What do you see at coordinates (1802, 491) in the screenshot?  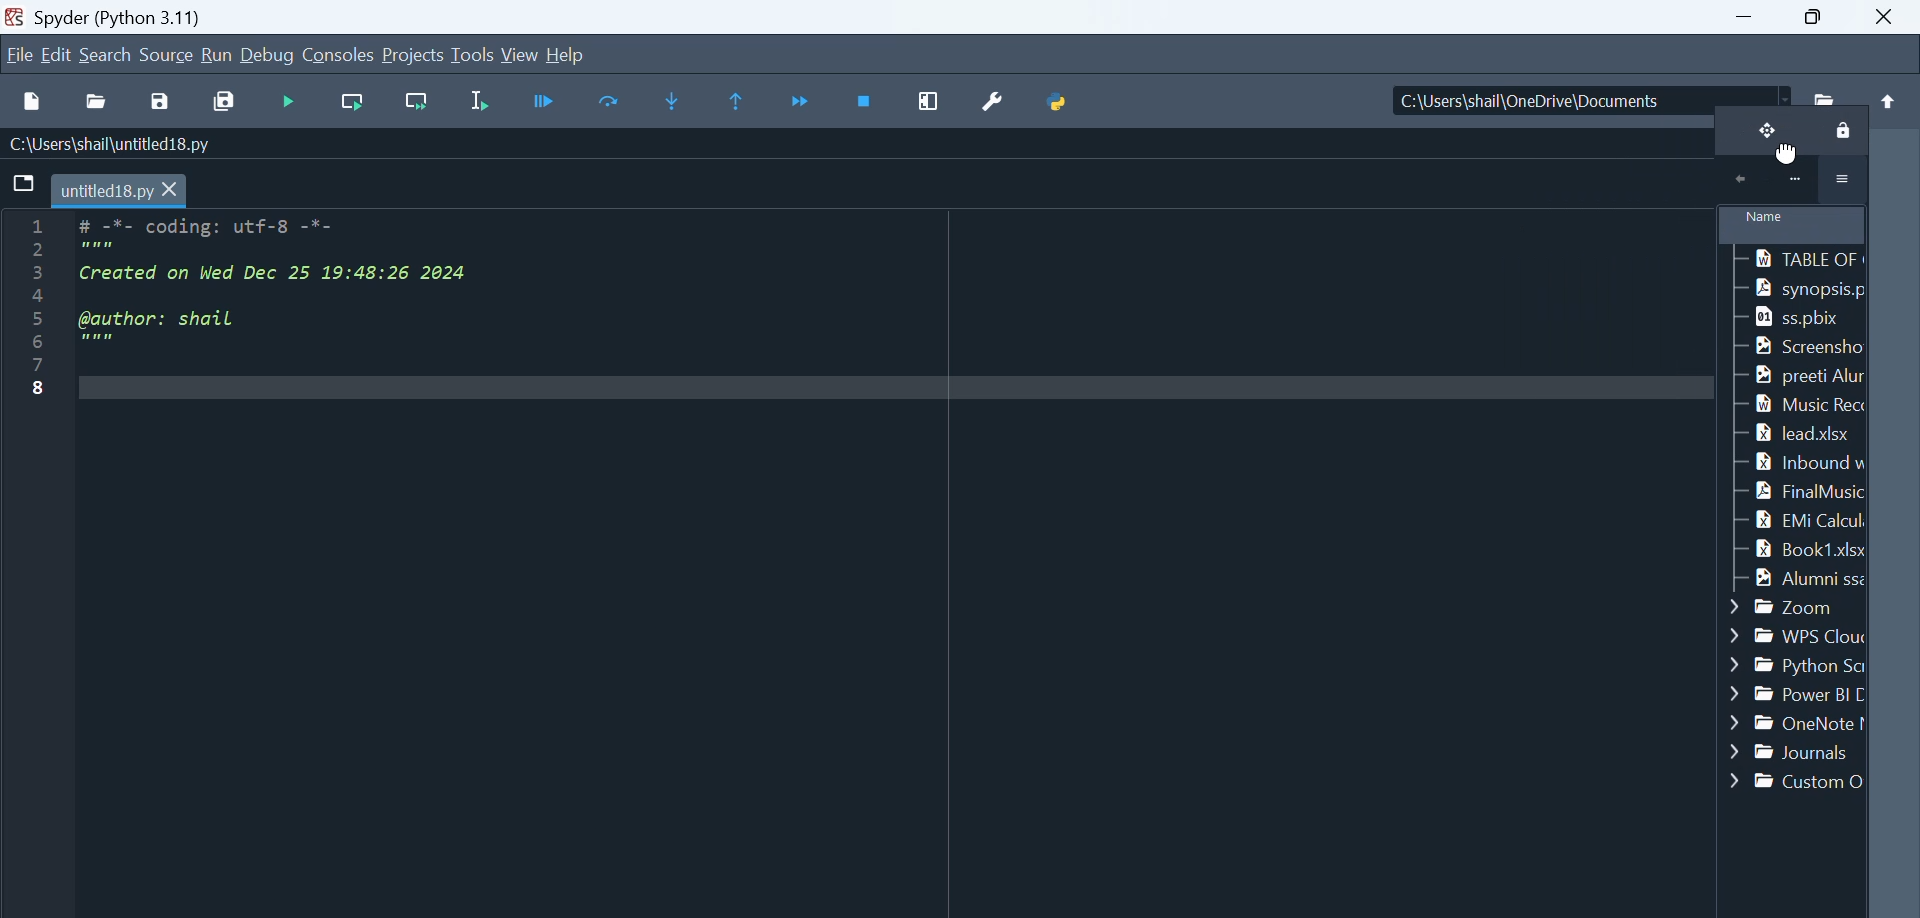 I see `FinalMusic..` at bounding box center [1802, 491].